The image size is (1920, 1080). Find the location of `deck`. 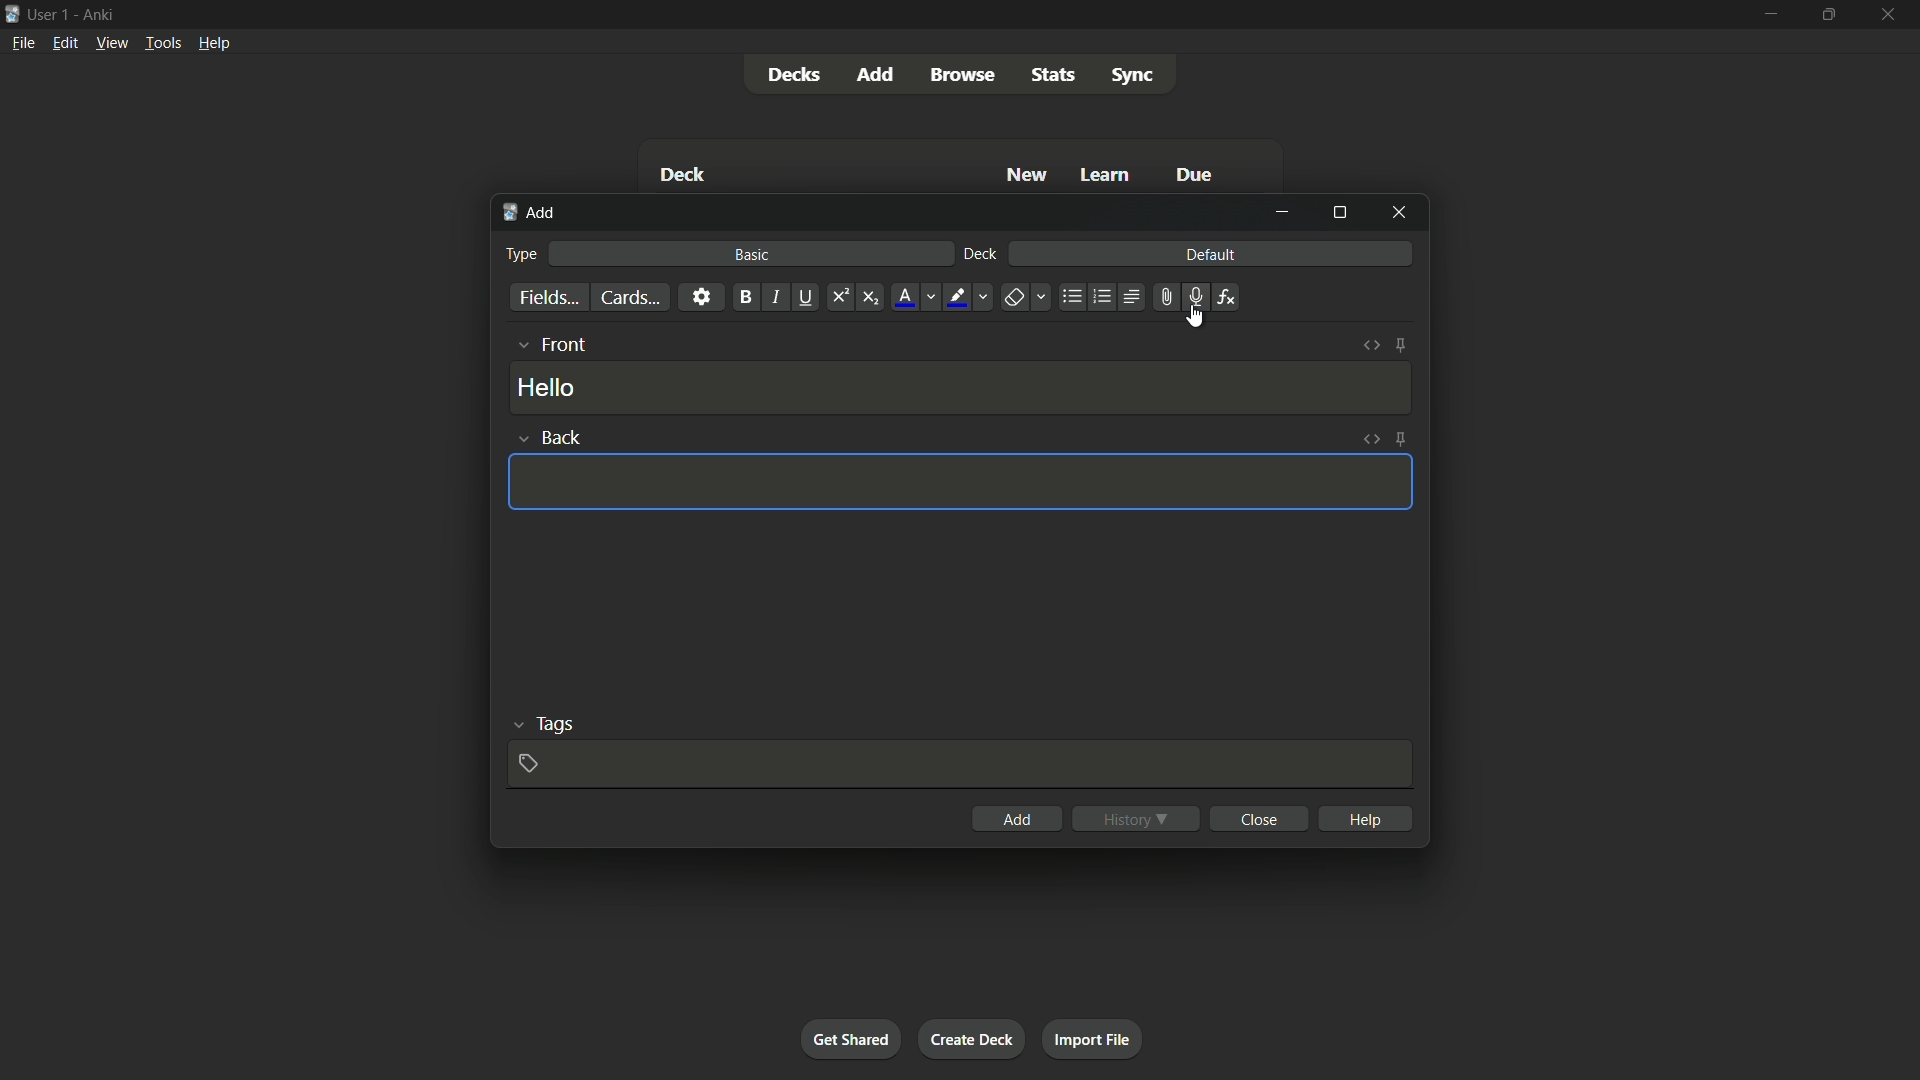

deck is located at coordinates (683, 174).